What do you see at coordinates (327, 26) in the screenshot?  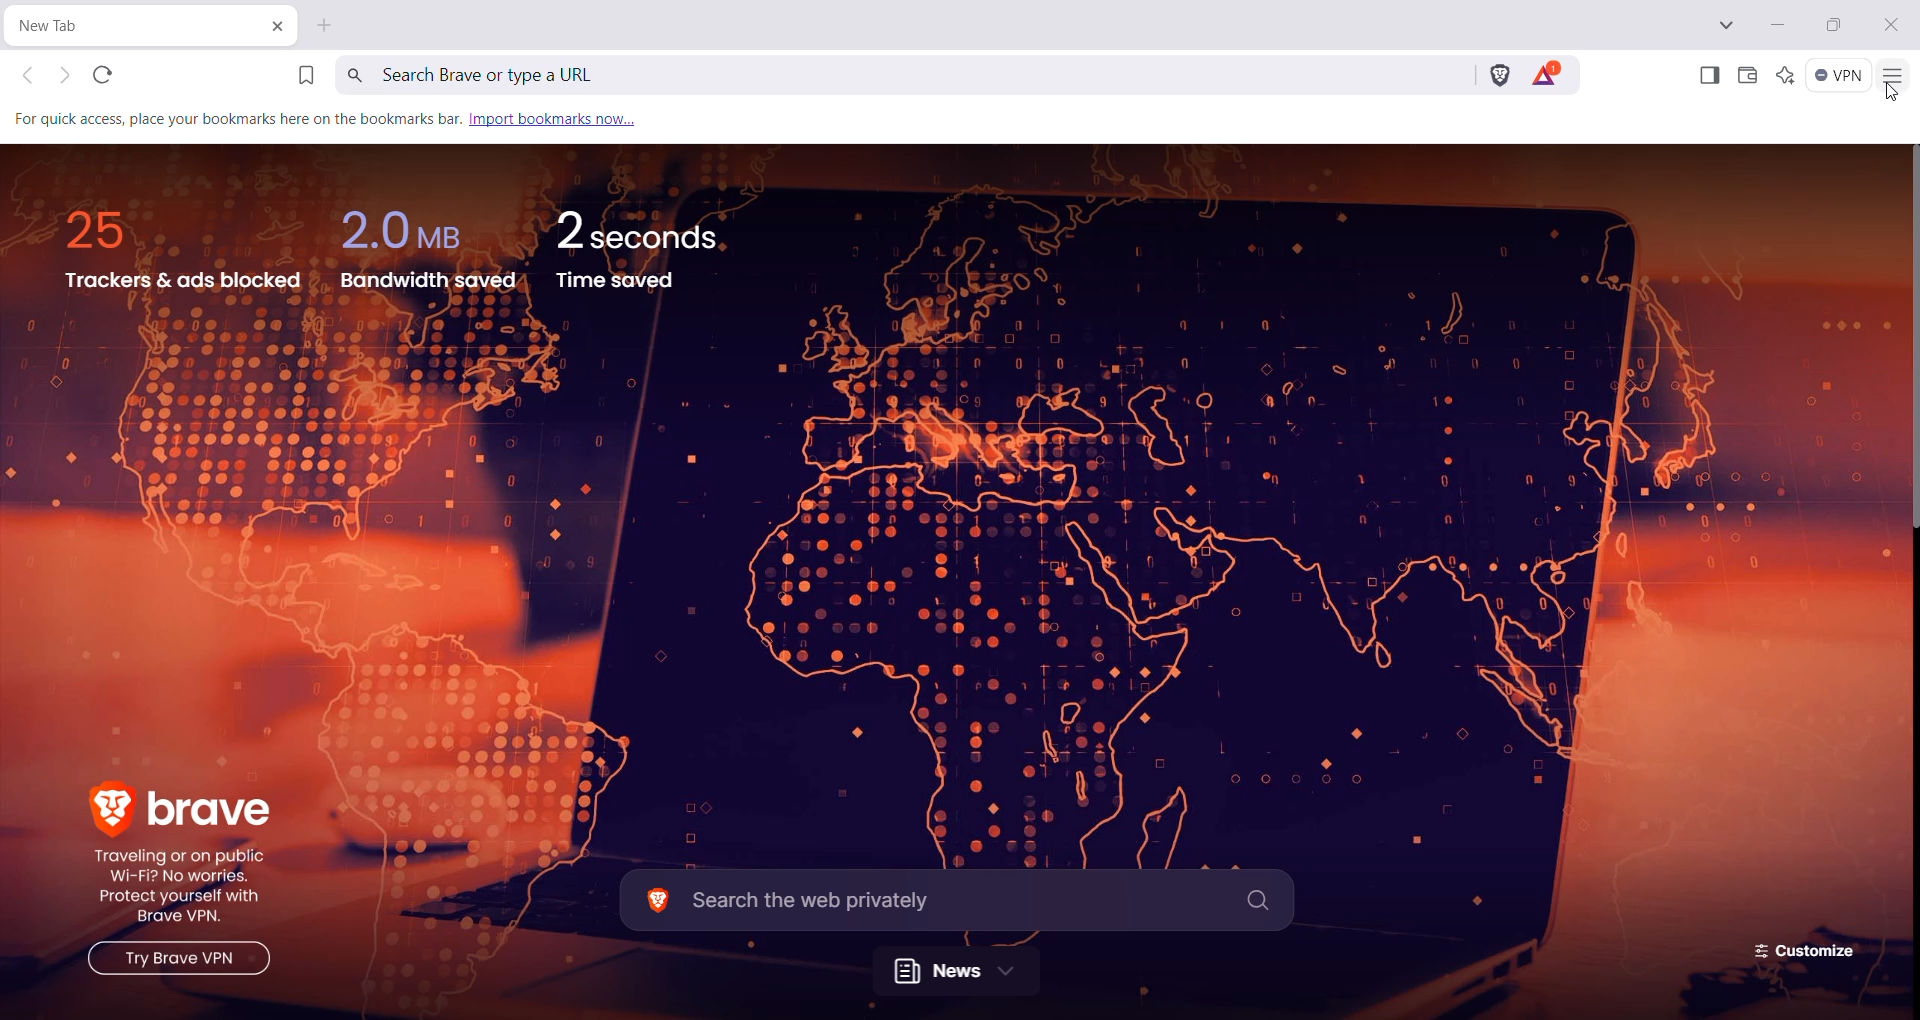 I see `New Tab` at bounding box center [327, 26].